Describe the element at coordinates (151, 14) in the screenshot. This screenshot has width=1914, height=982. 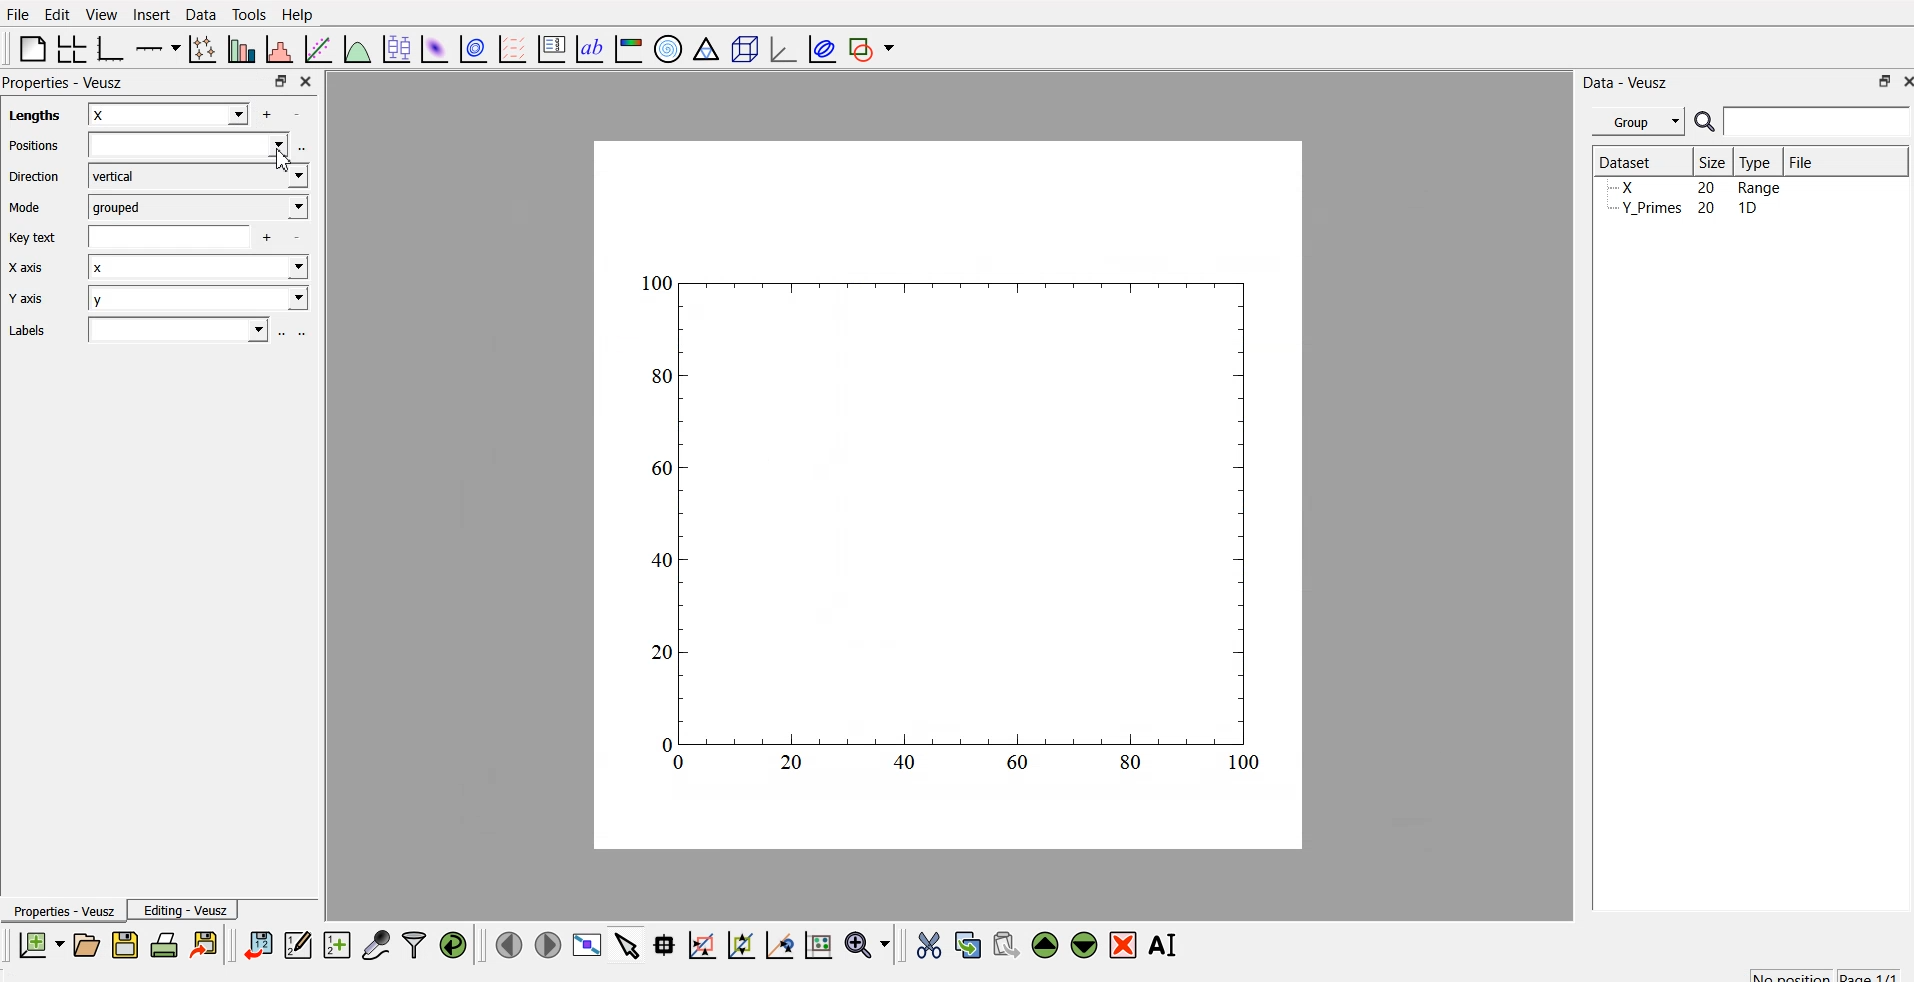
I see `Insert` at that location.